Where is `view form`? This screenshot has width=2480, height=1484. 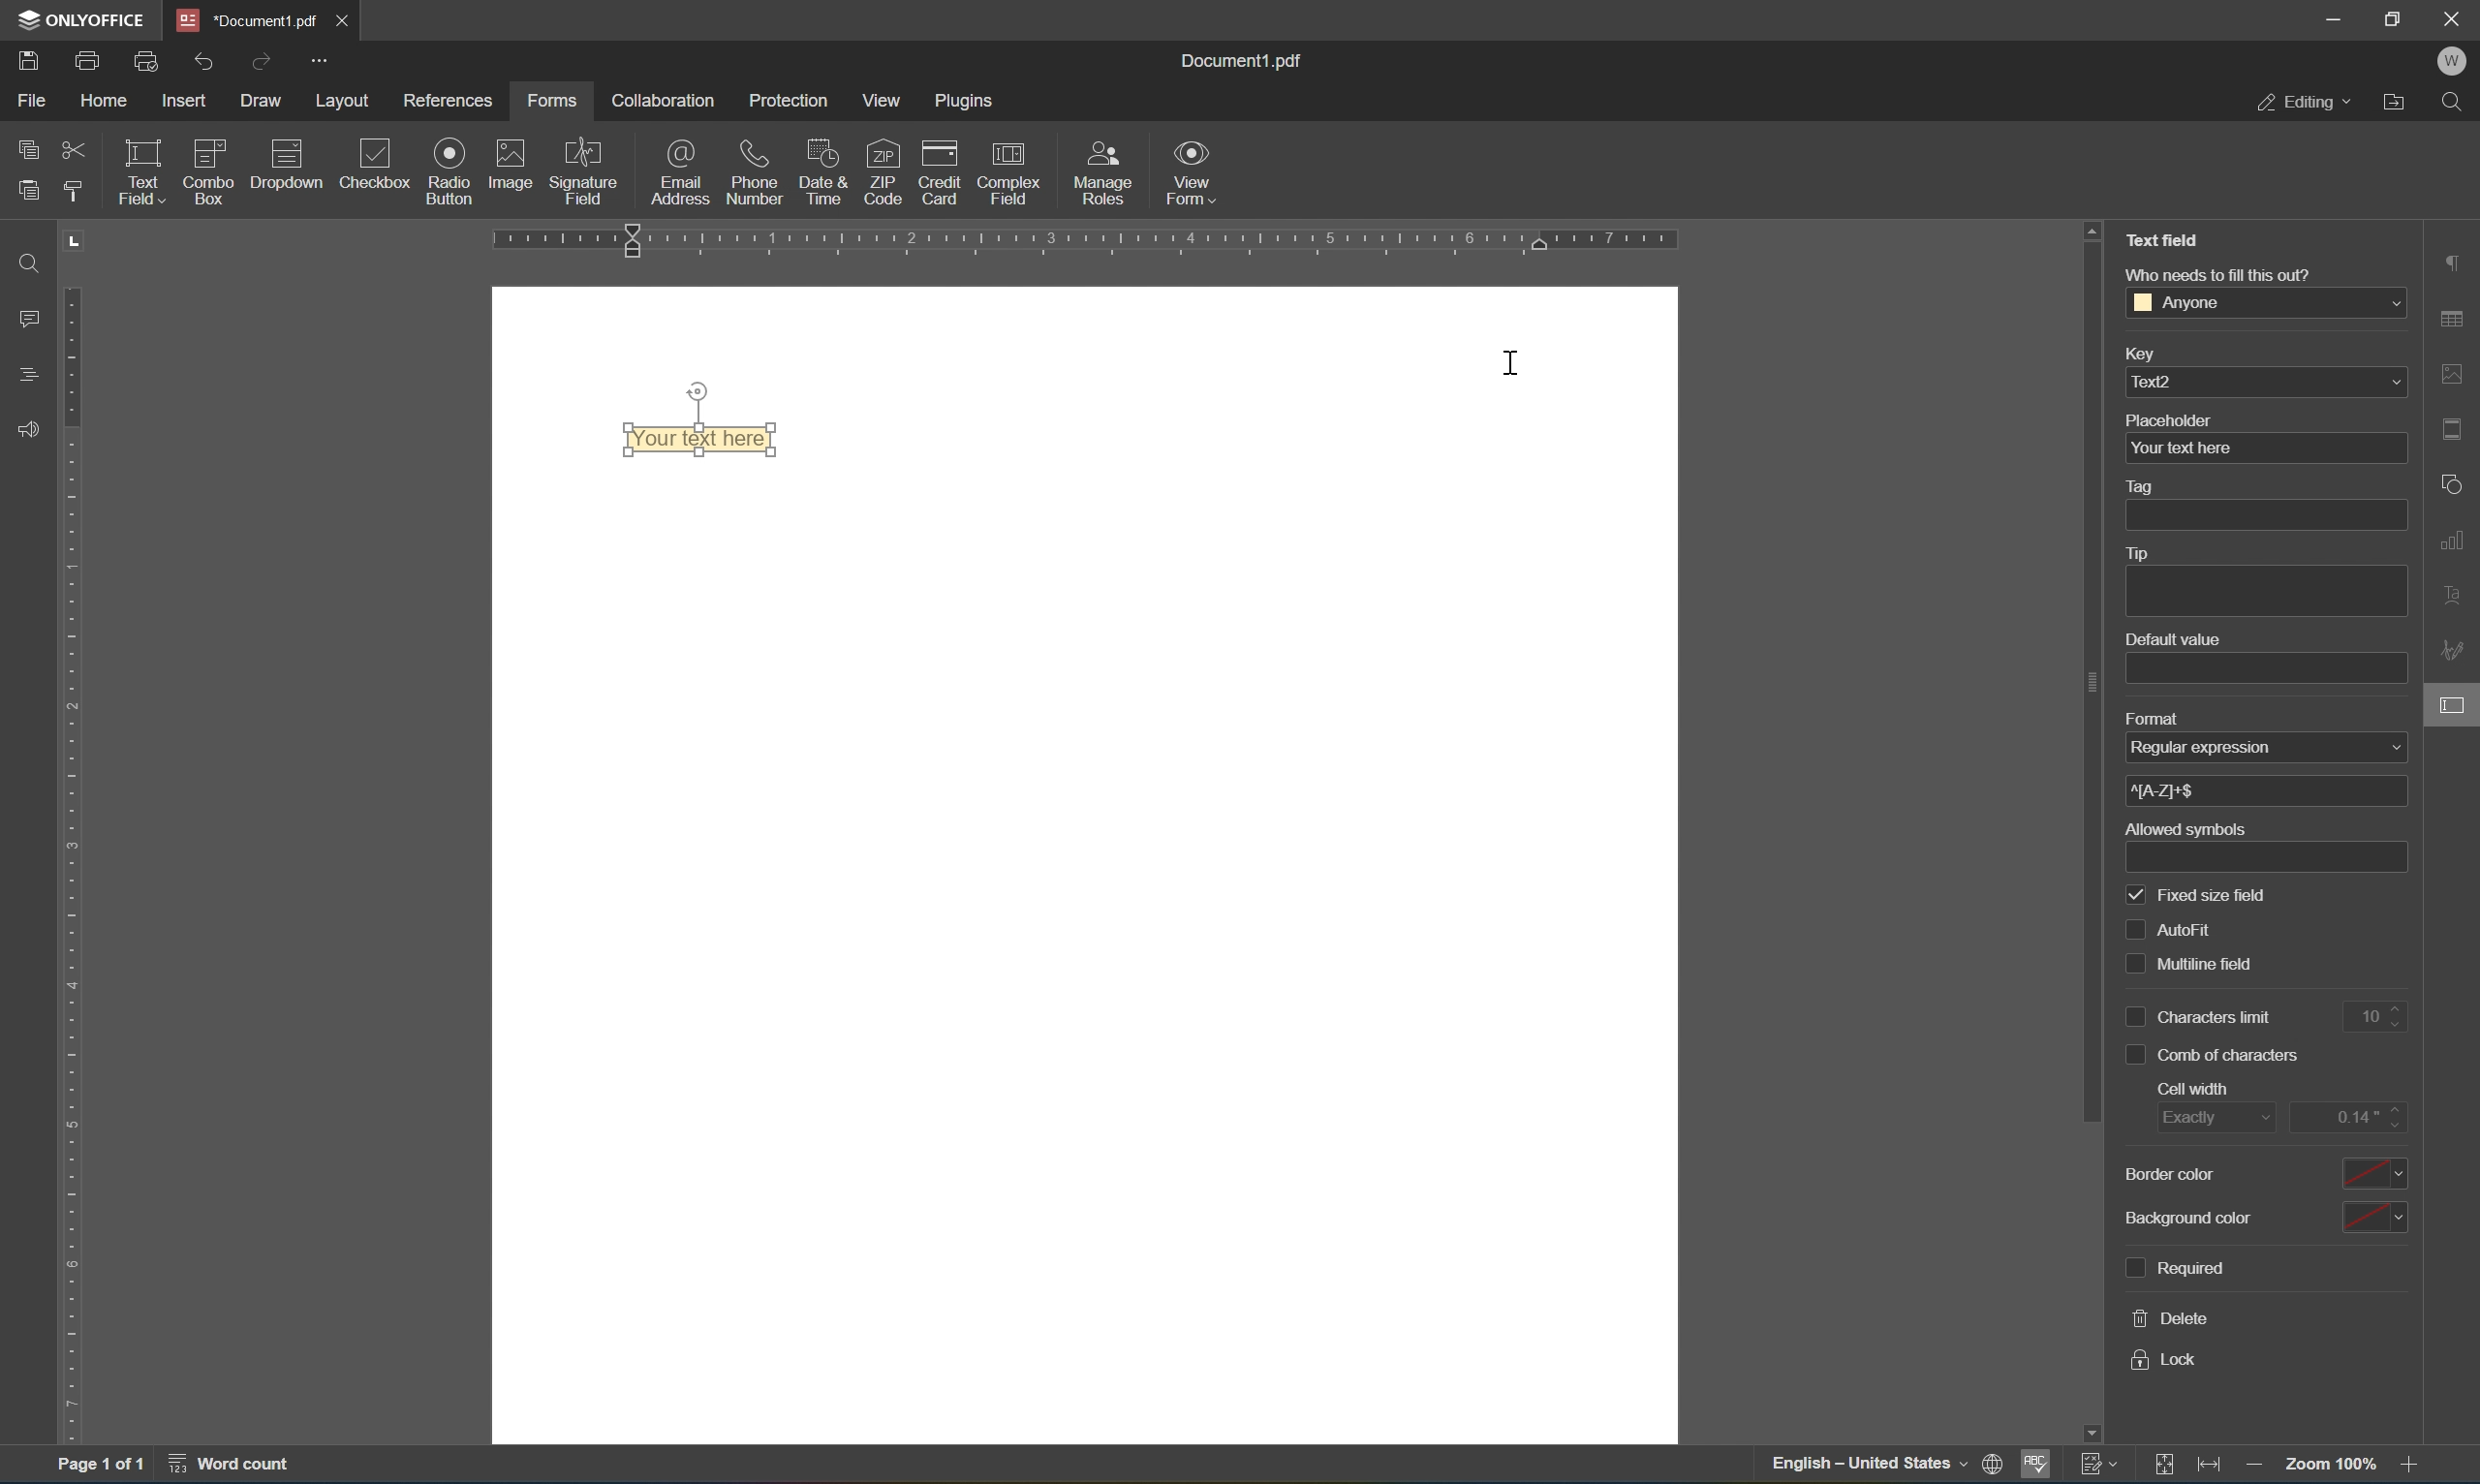
view form is located at coordinates (1195, 172).